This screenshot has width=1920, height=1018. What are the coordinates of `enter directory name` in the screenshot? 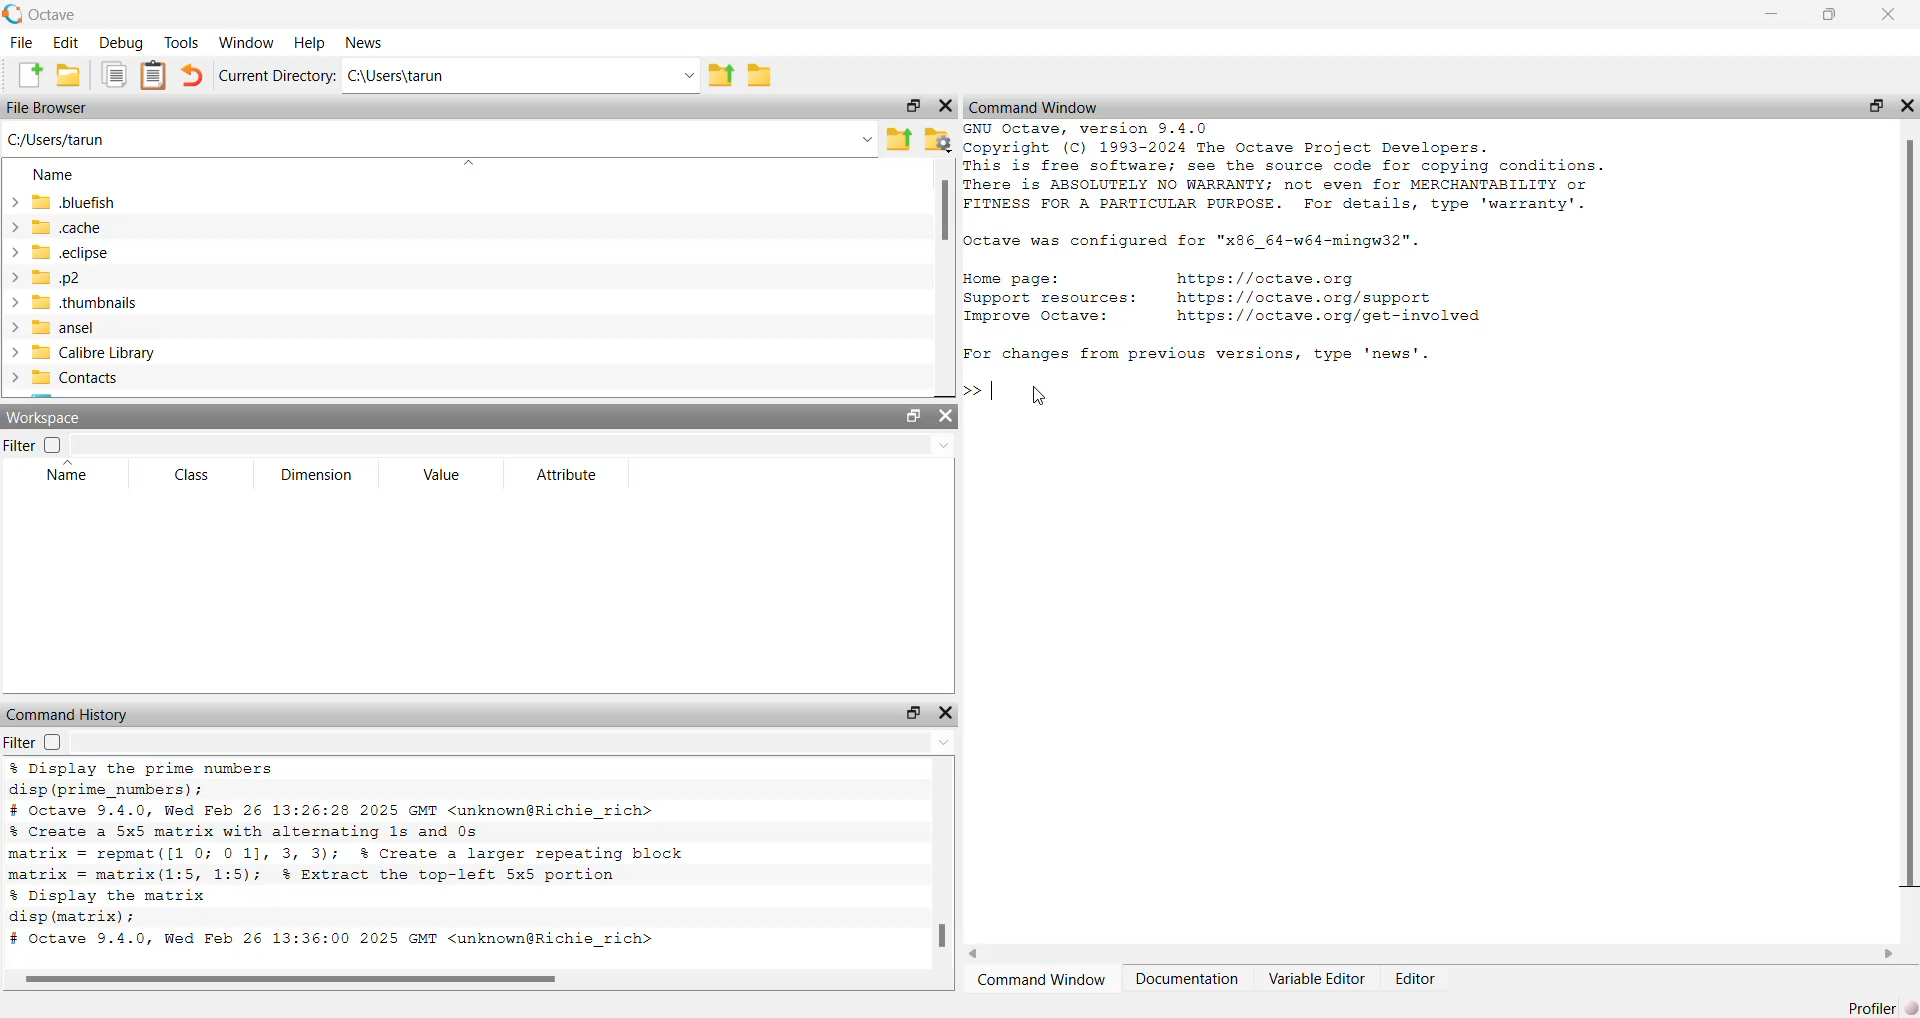 It's located at (524, 76).